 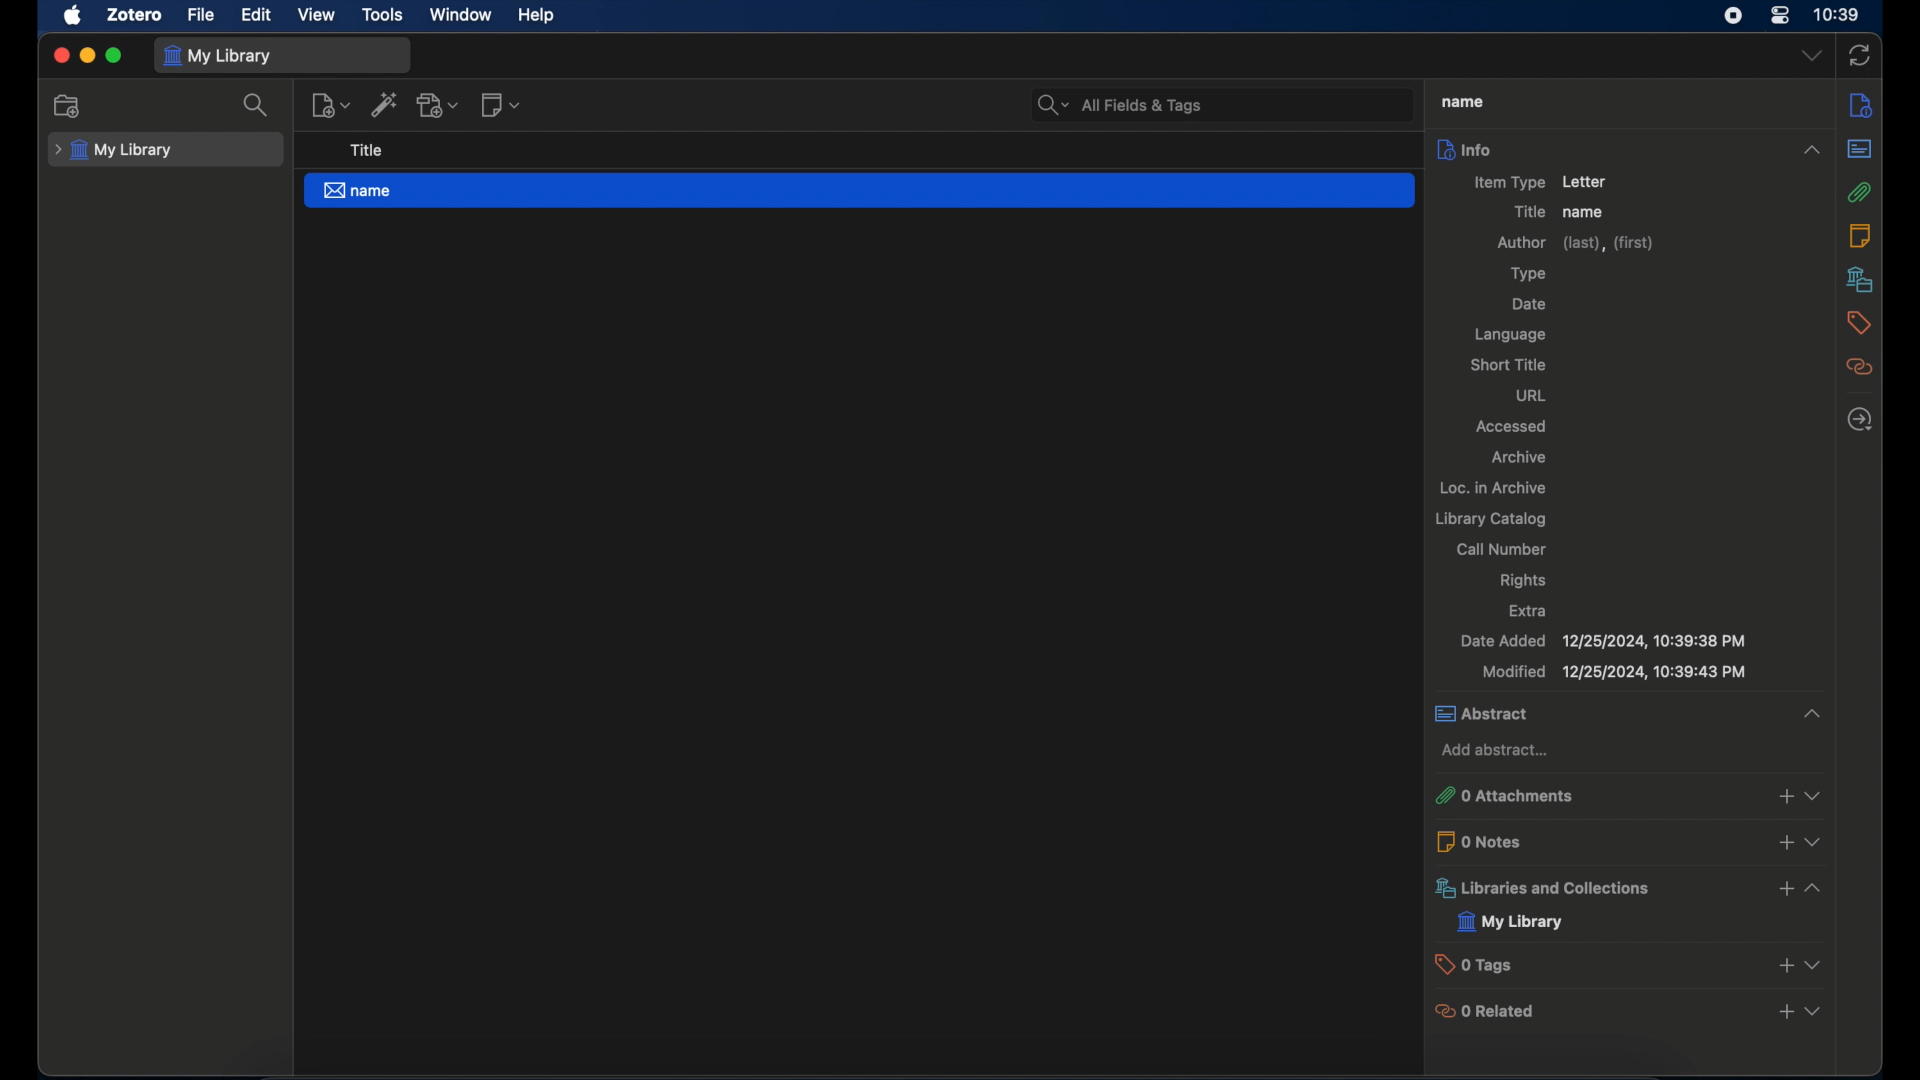 What do you see at coordinates (1534, 274) in the screenshot?
I see `type` at bounding box center [1534, 274].